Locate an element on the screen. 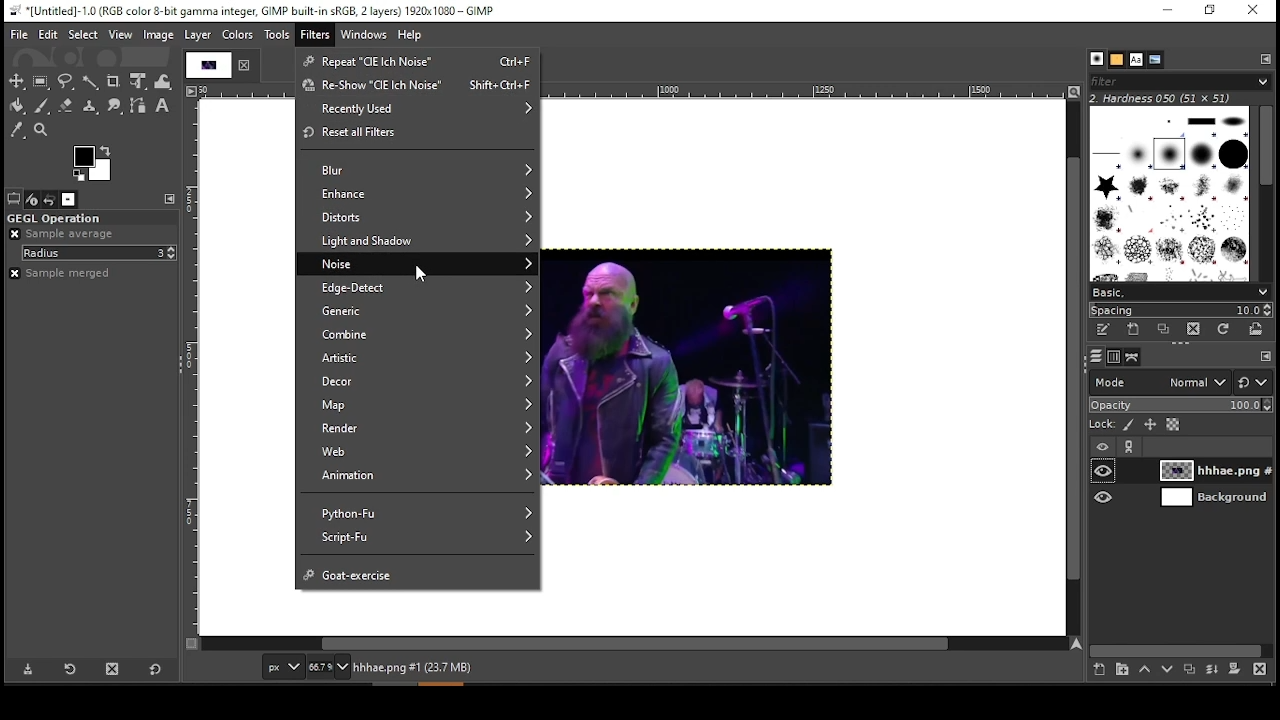 The image size is (1280, 720). render is located at coordinates (419, 429).